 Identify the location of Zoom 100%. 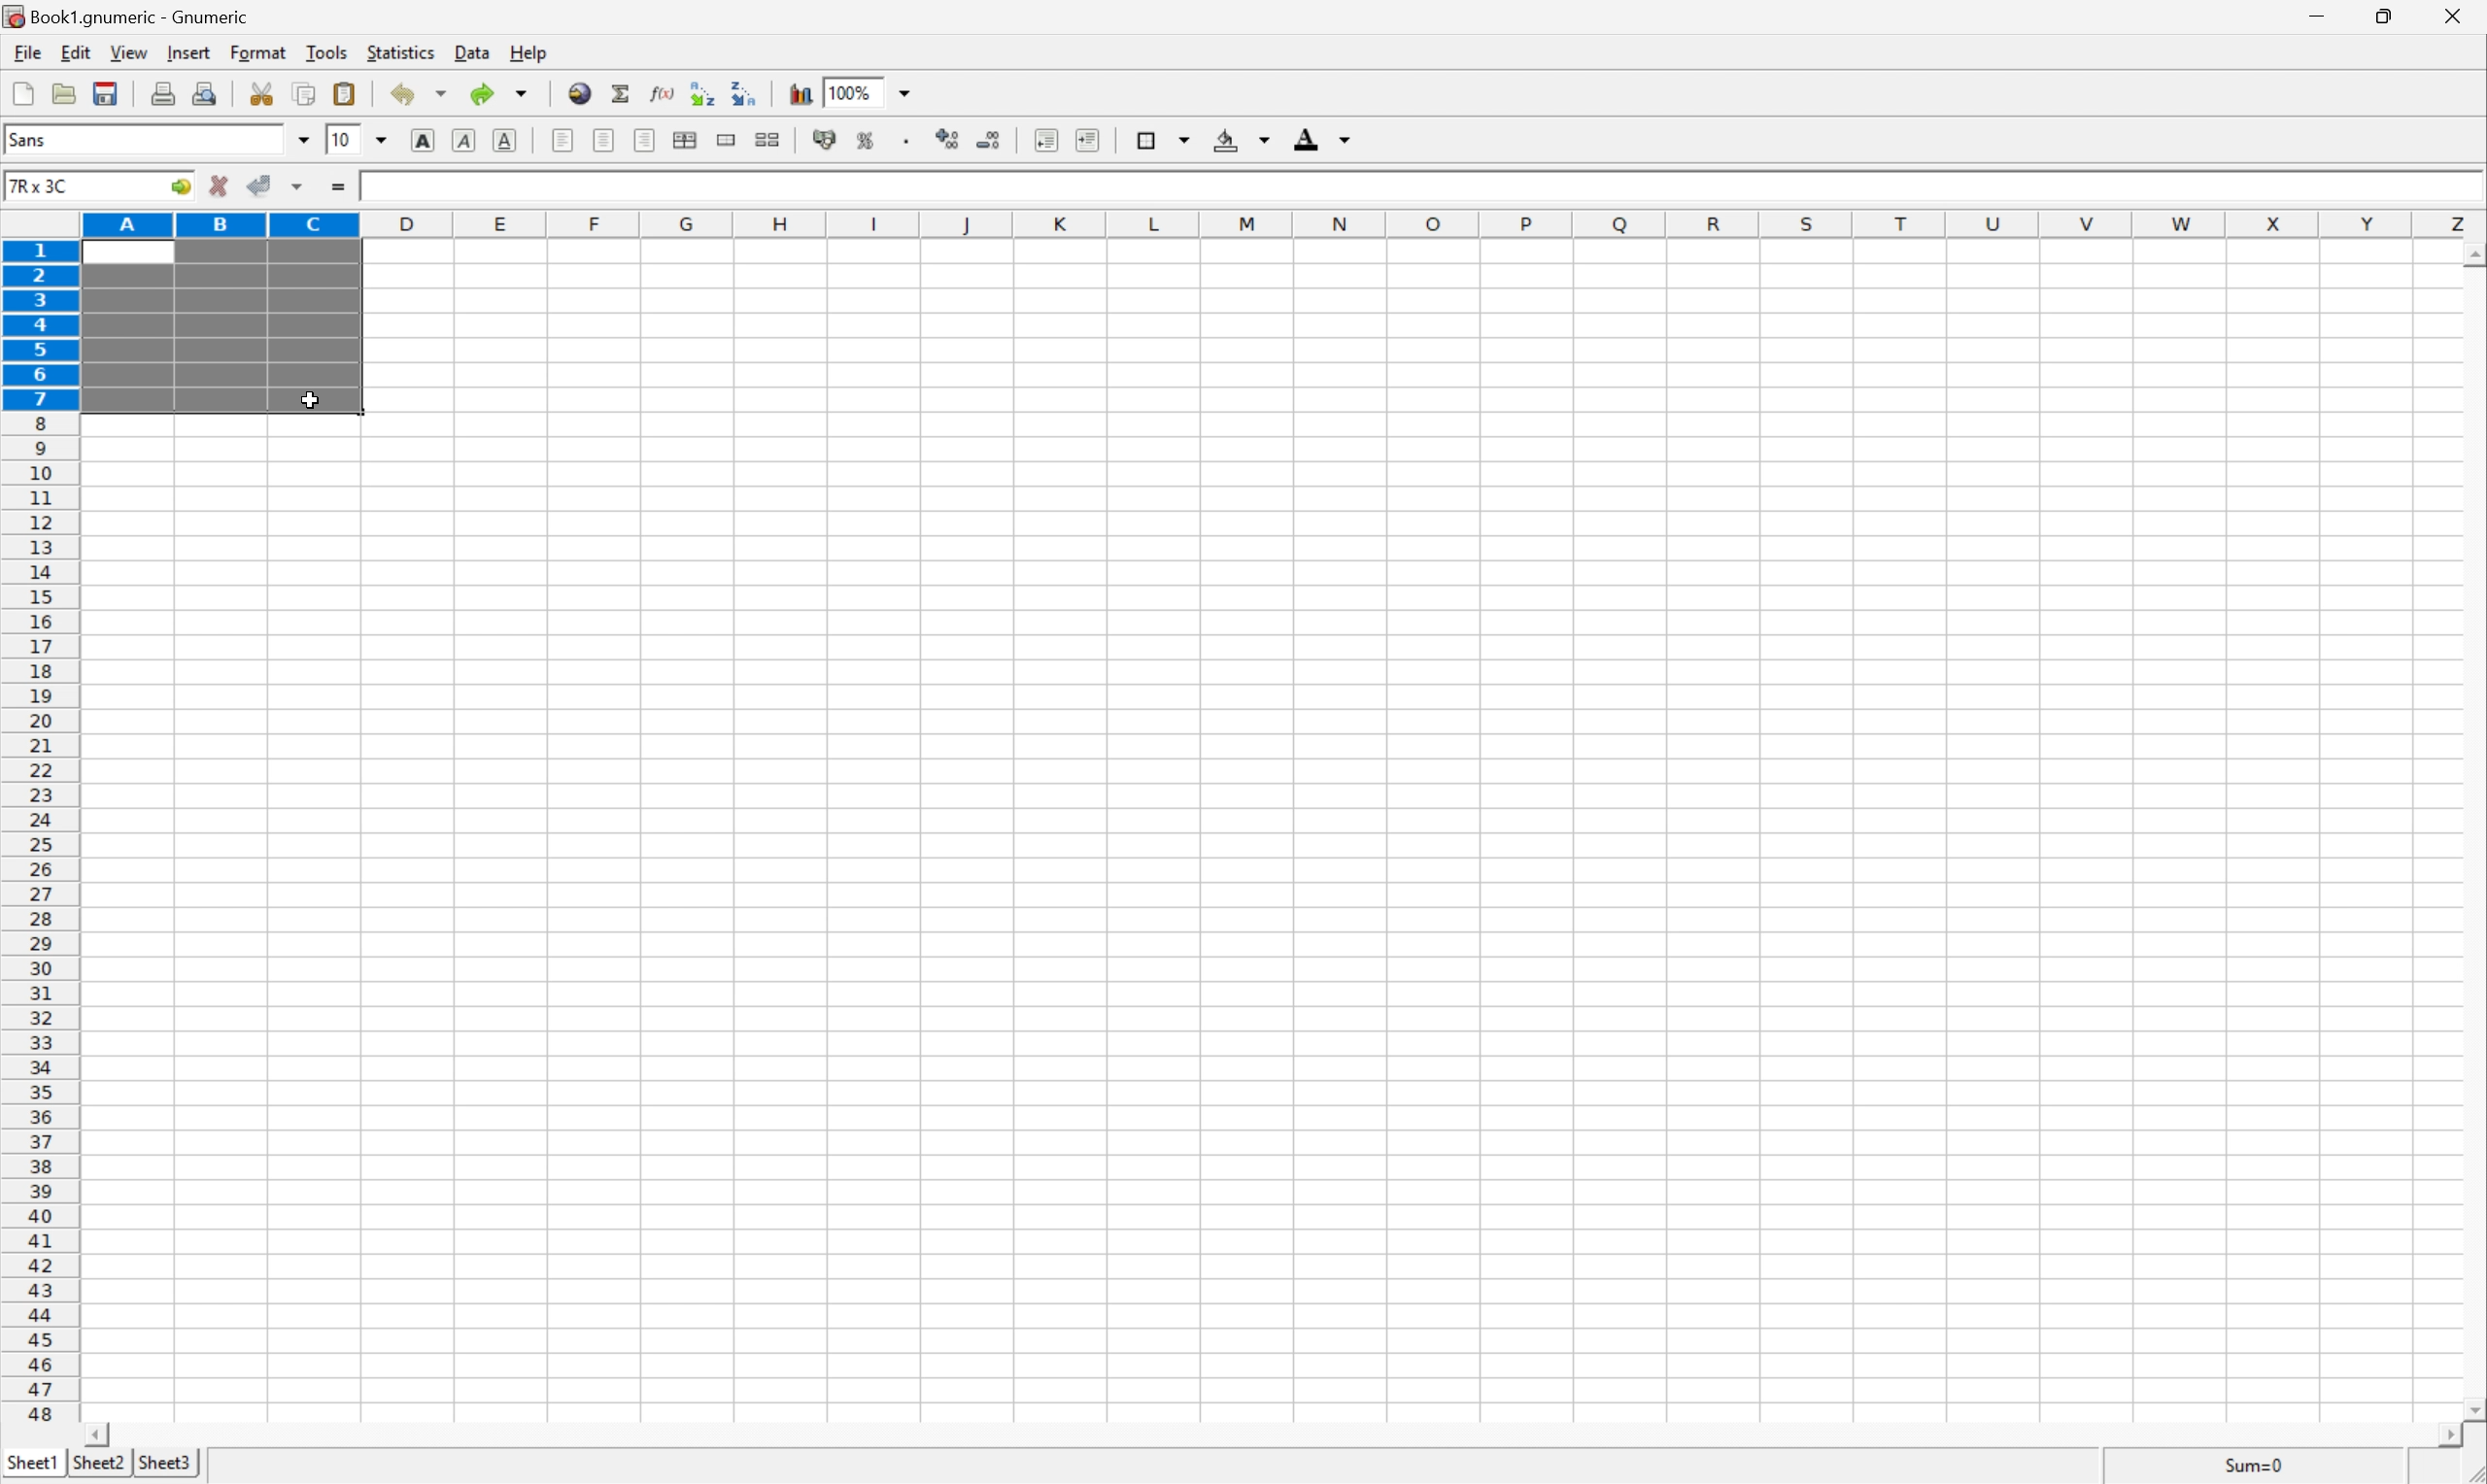
(888, 90).